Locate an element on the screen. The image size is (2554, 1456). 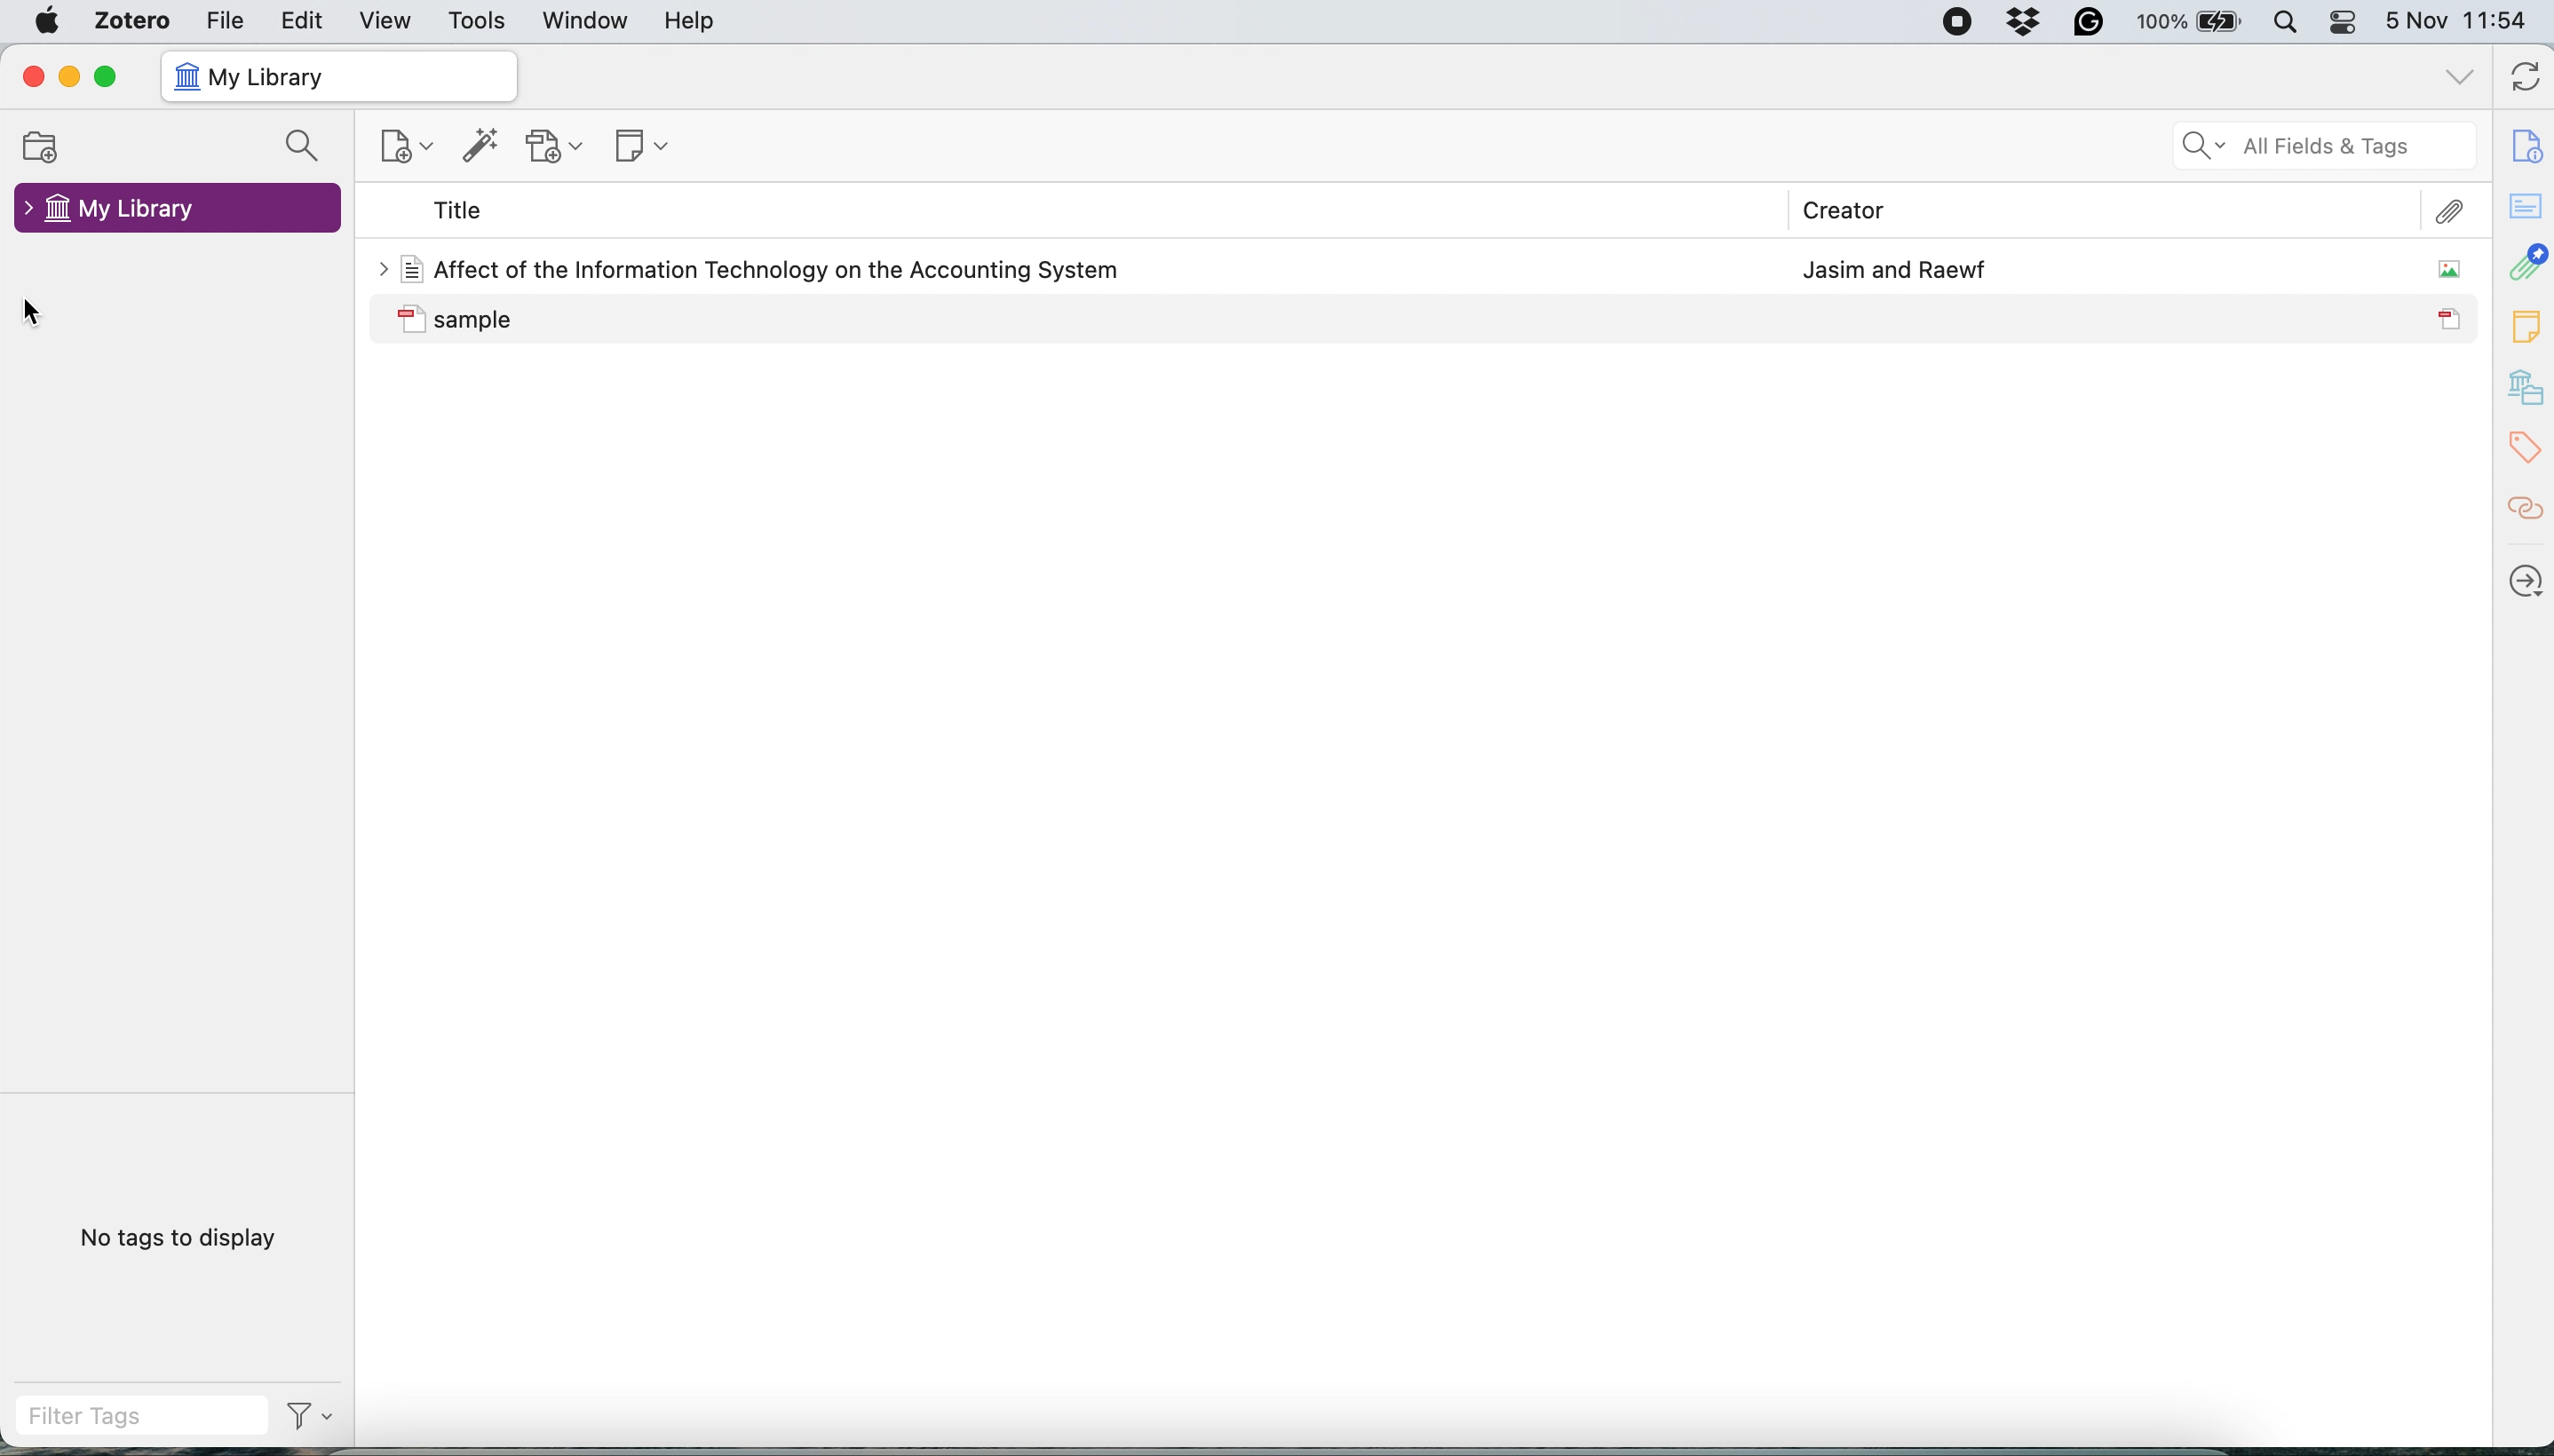
zotero is located at coordinates (128, 24).